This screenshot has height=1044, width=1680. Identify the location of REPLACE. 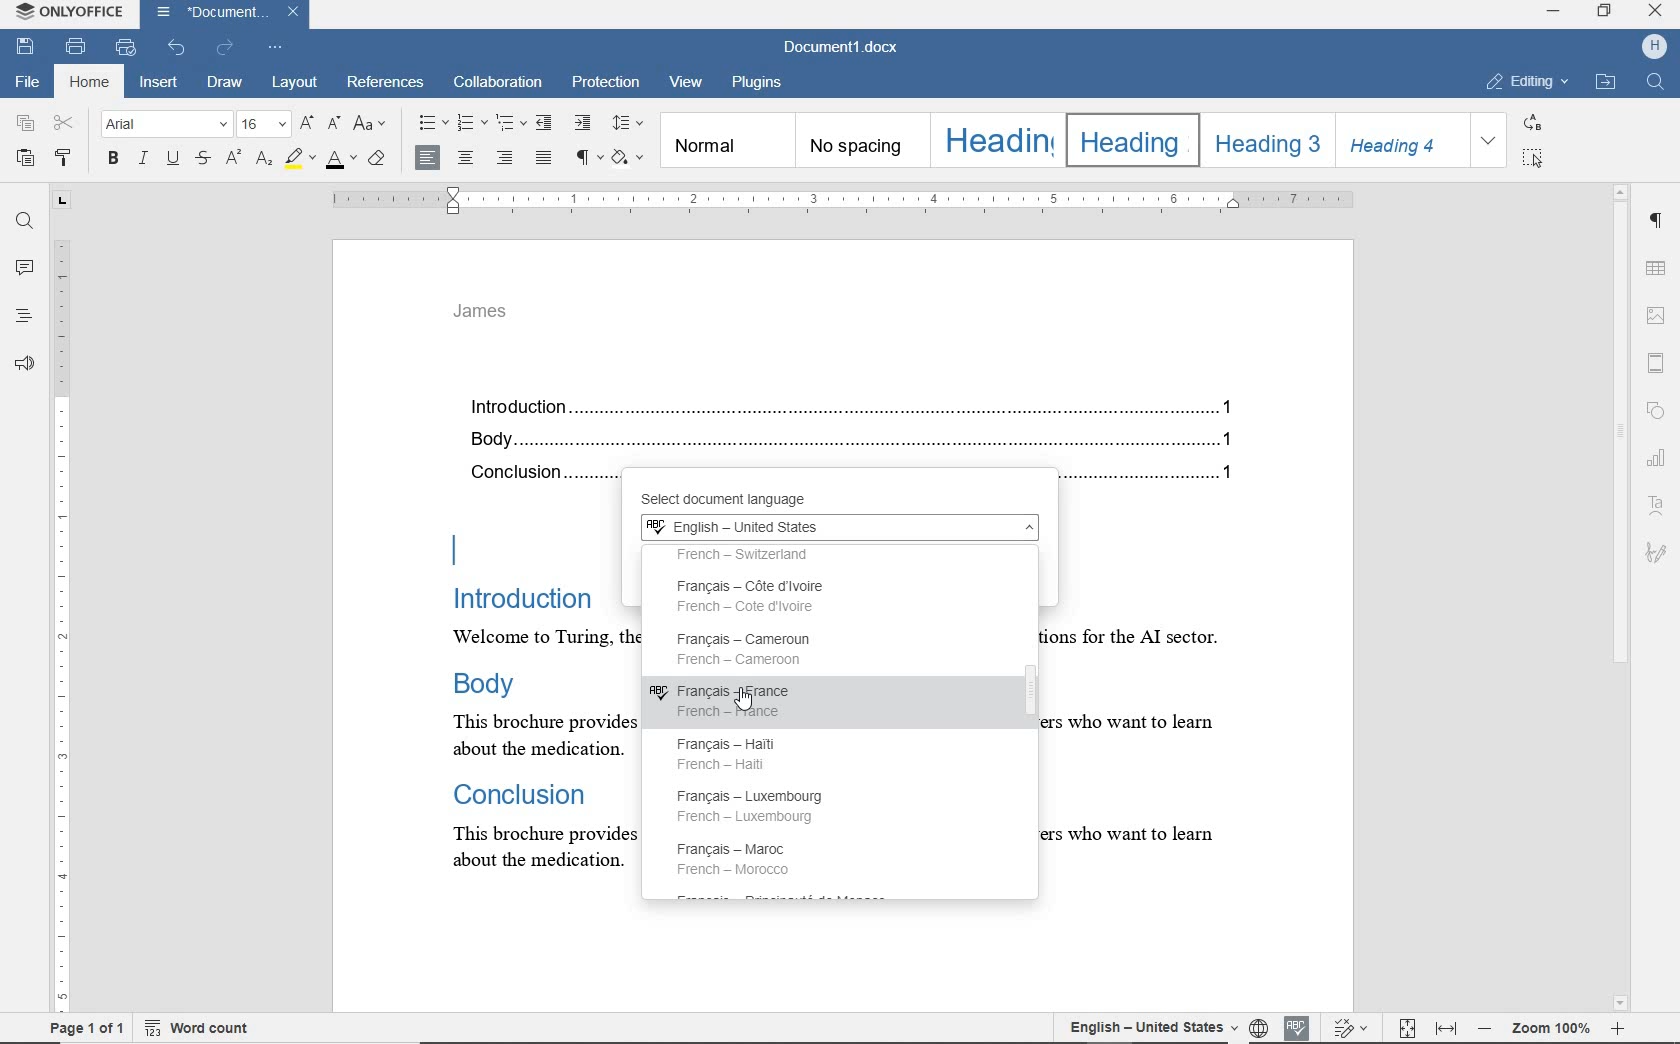
(1533, 122).